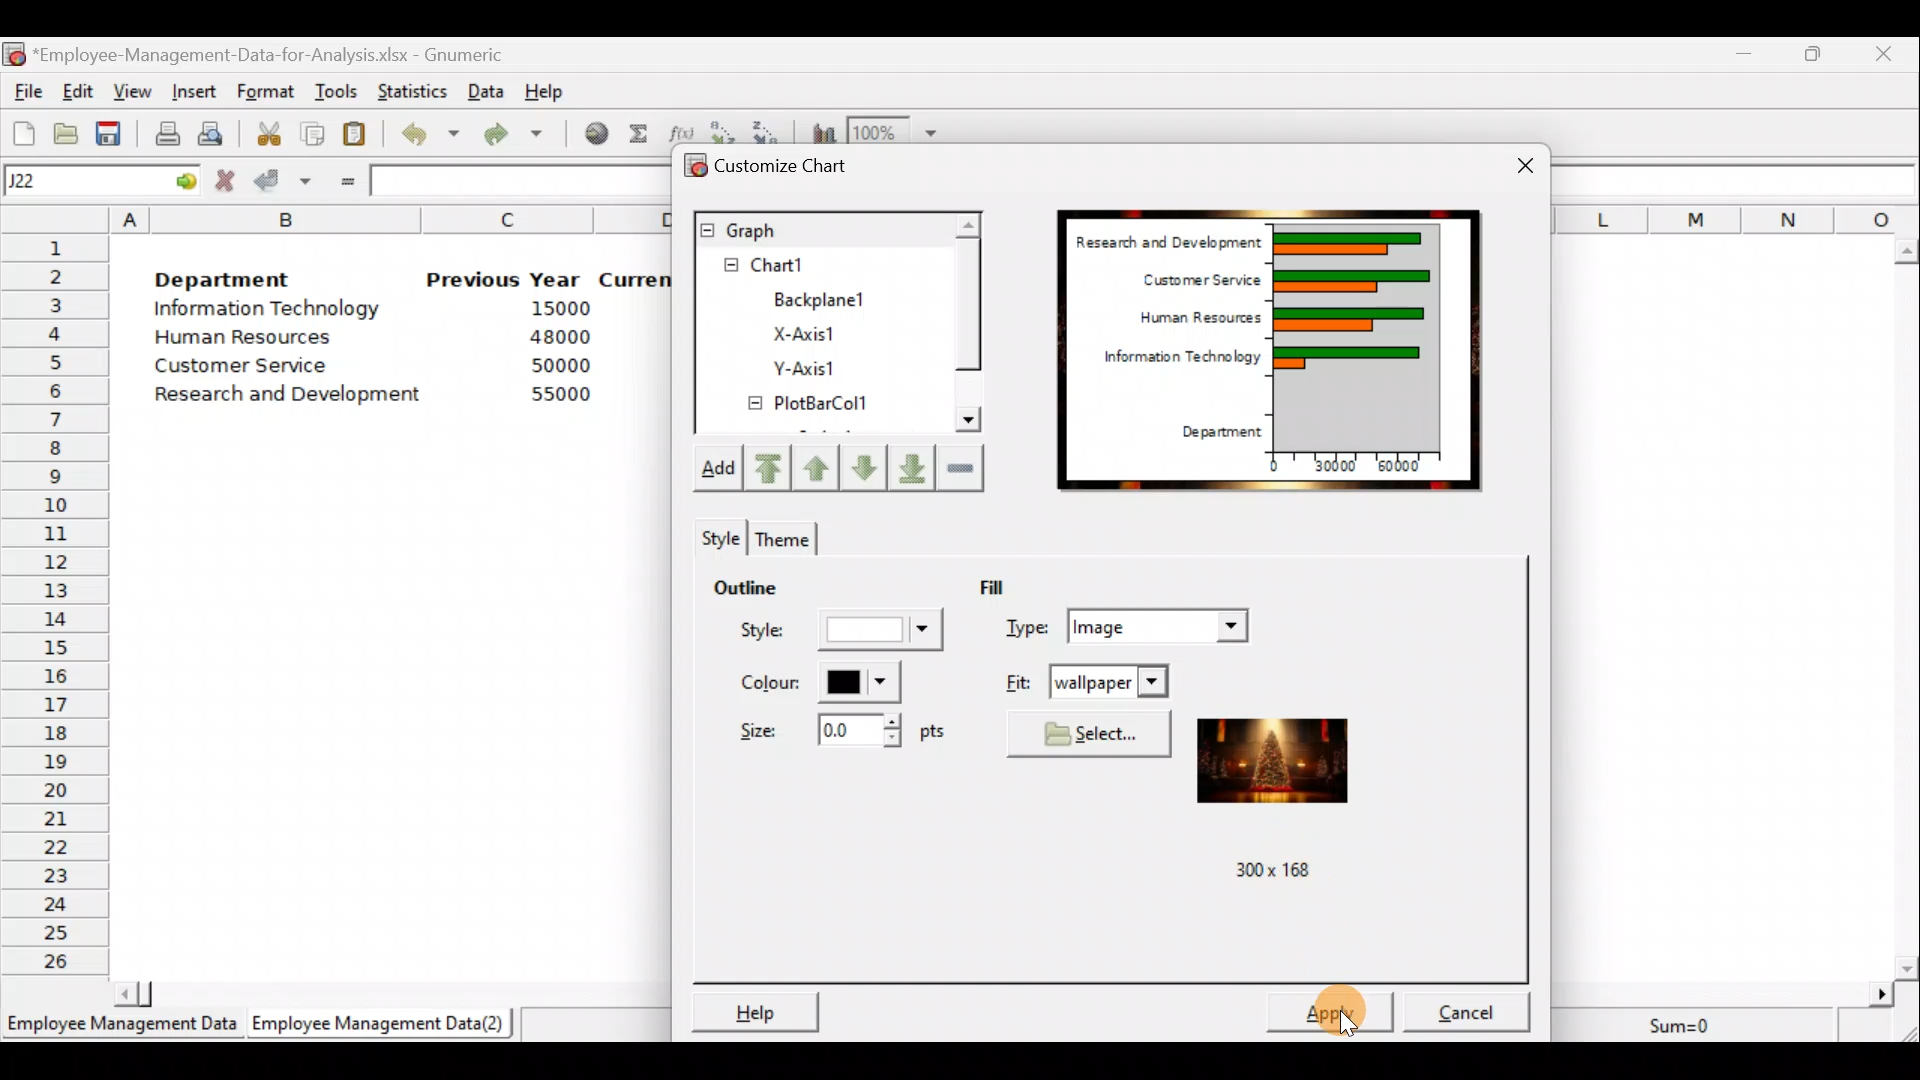 This screenshot has width=1920, height=1080. Describe the element at coordinates (318, 134) in the screenshot. I see `Copy the selection` at that location.